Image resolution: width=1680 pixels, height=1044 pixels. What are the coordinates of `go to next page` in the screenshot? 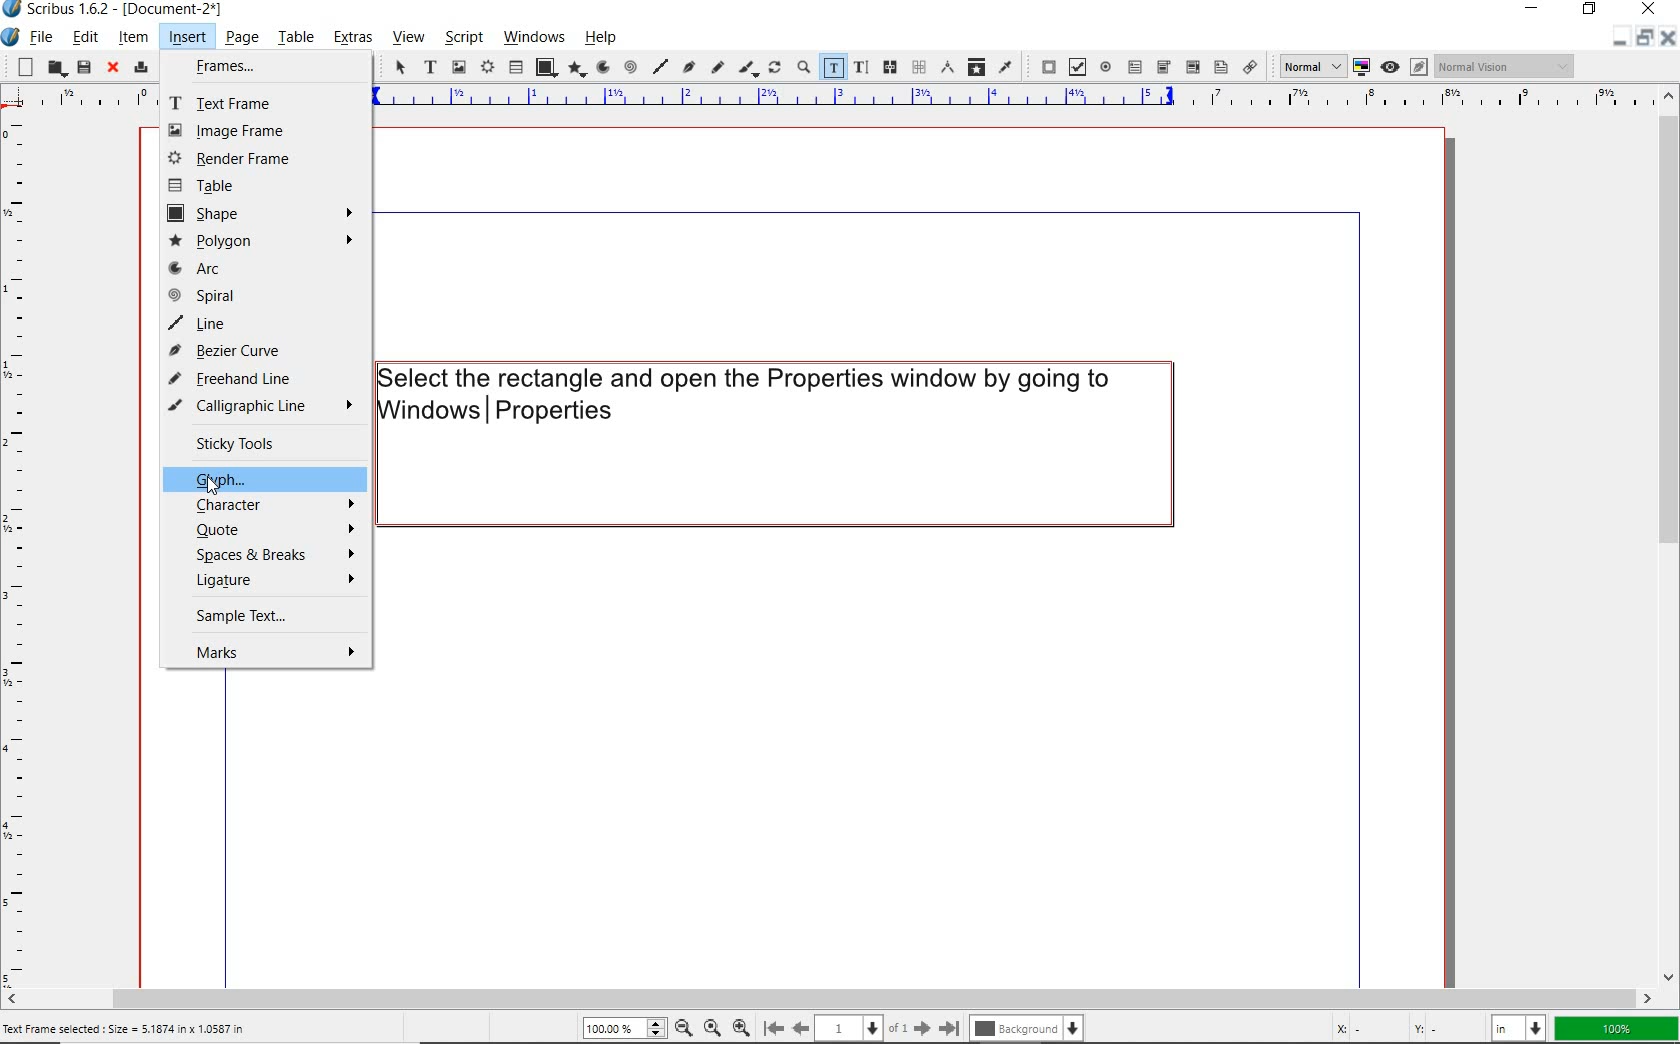 It's located at (922, 1027).